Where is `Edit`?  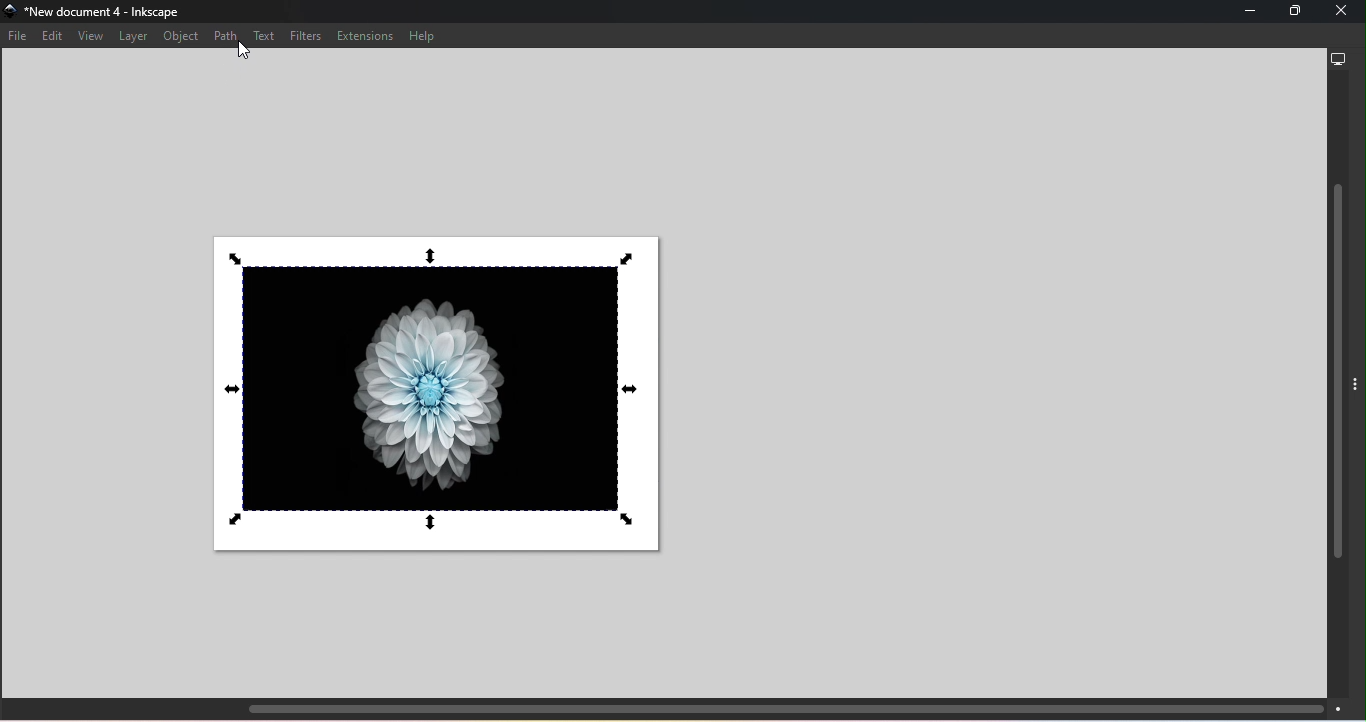 Edit is located at coordinates (51, 37).